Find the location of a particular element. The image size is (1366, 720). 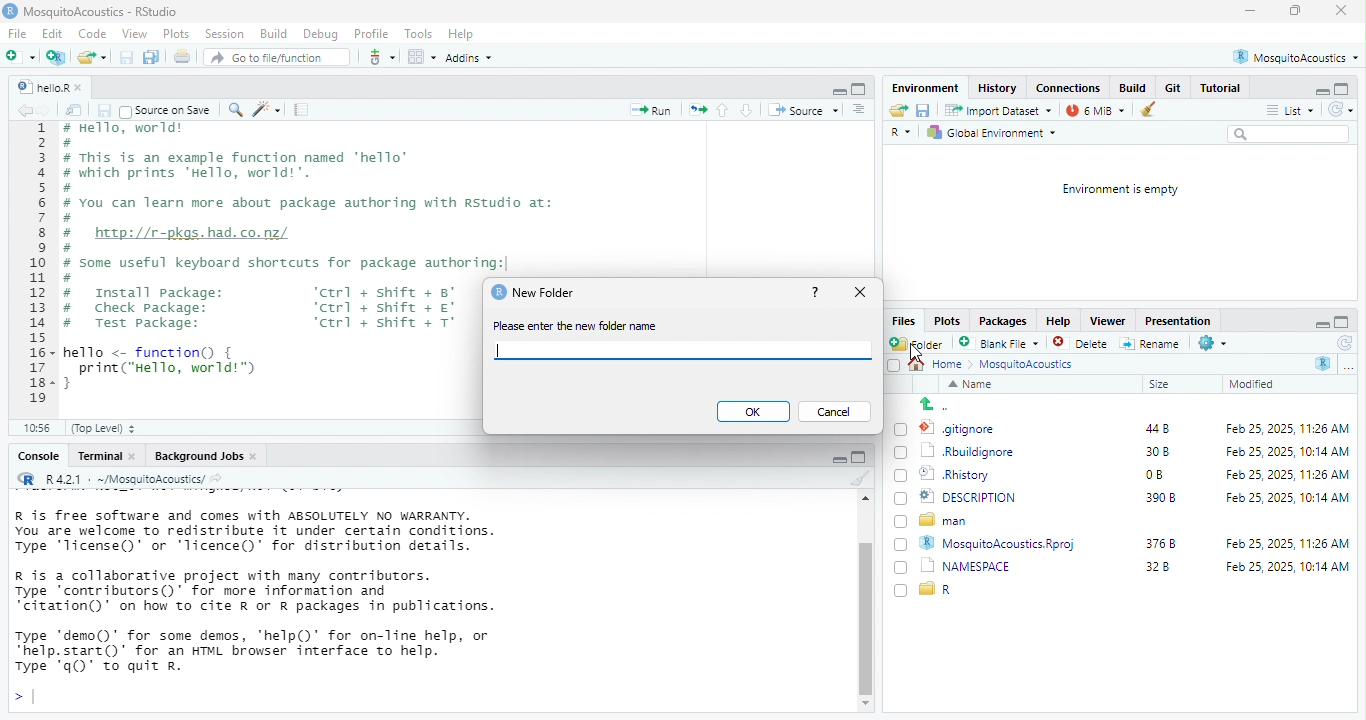

Feb 25, 2025, 11:26 AM is located at coordinates (1284, 543).